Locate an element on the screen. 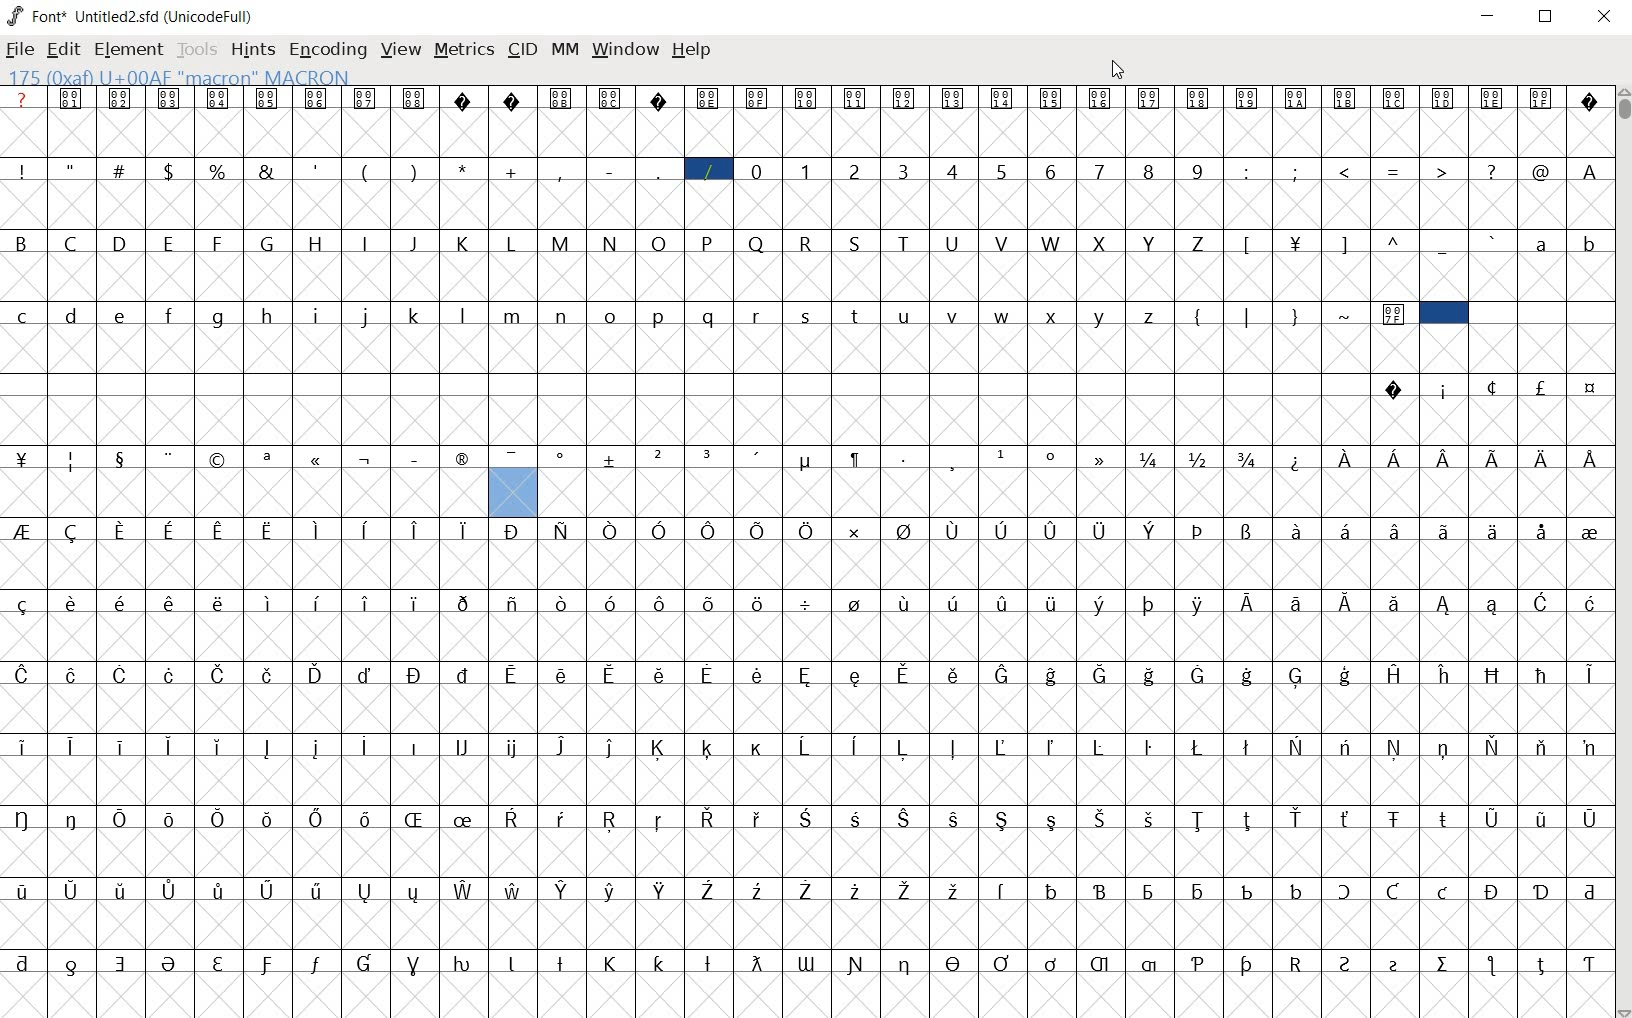  Symbol is located at coordinates (1200, 532).